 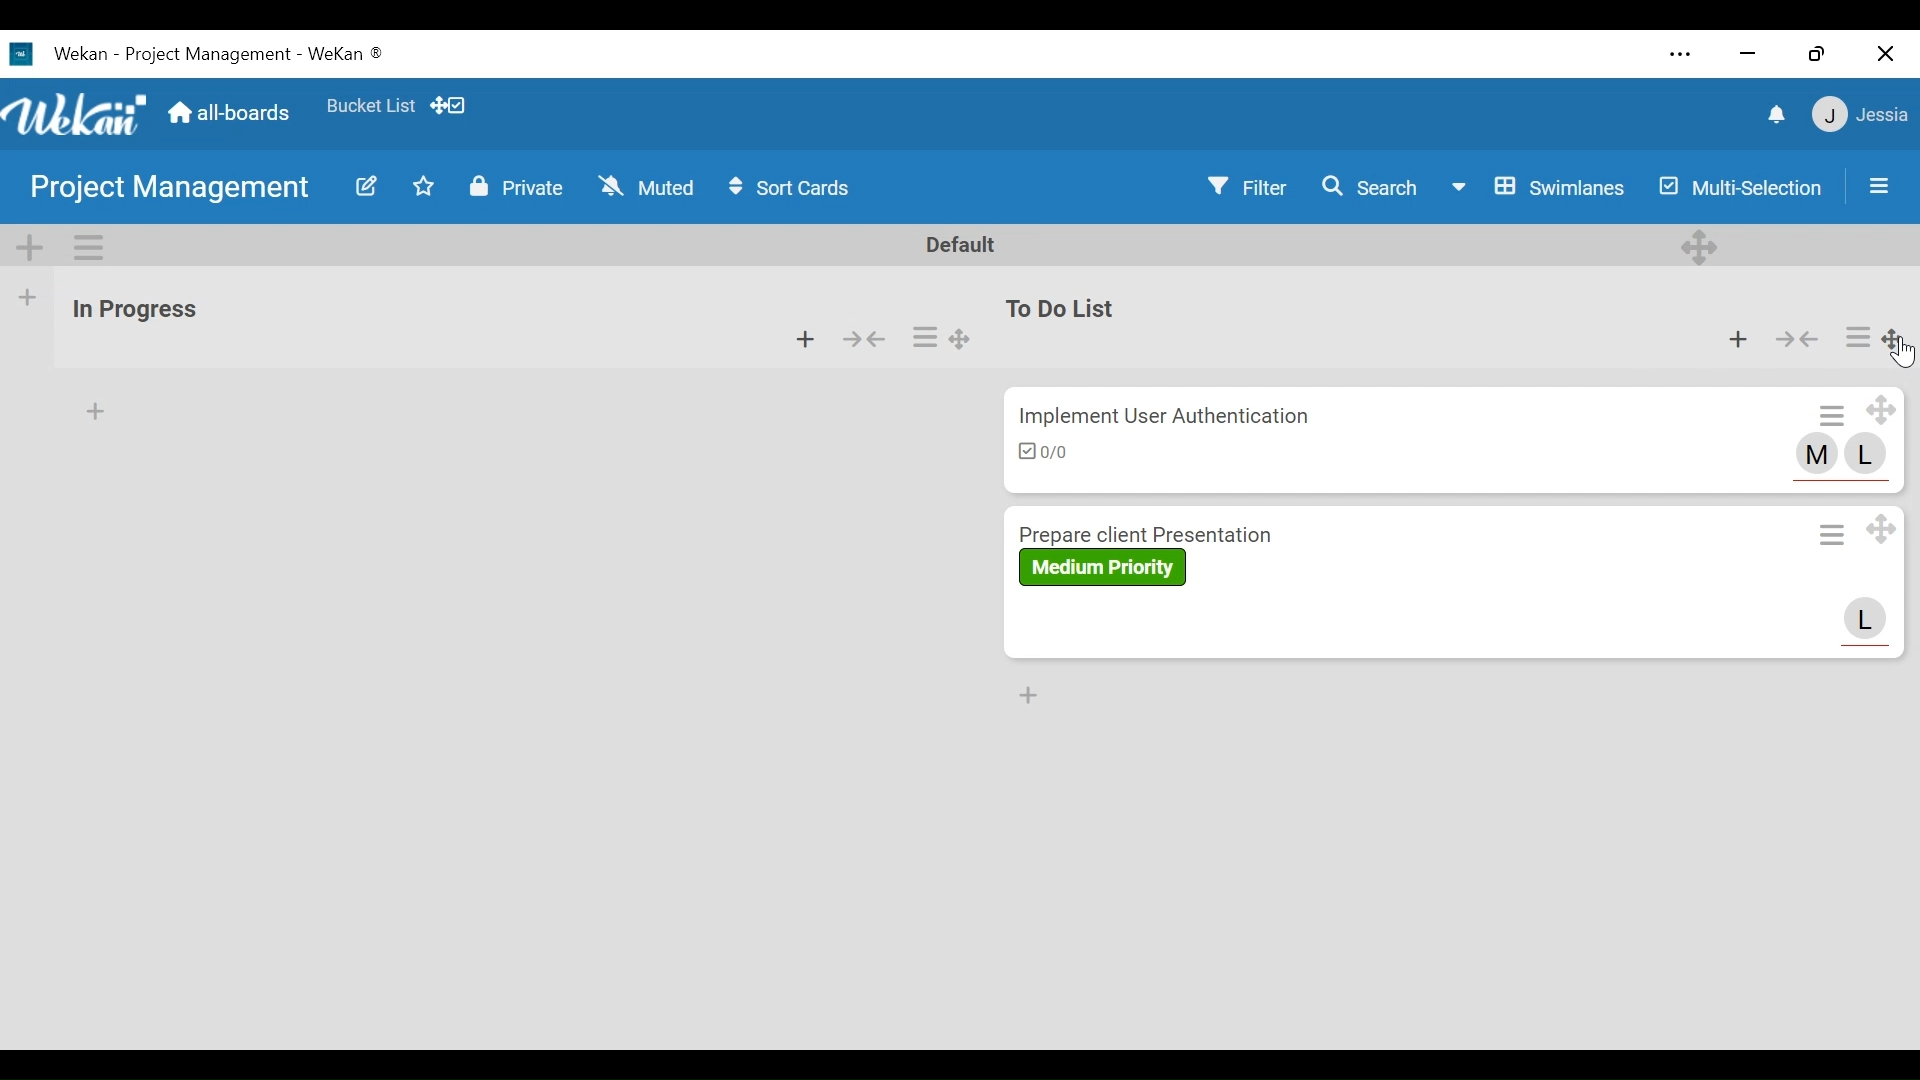 What do you see at coordinates (1738, 187) in the screenshot?
I see `Multi-Selection` at bounding box center [1738, 187].